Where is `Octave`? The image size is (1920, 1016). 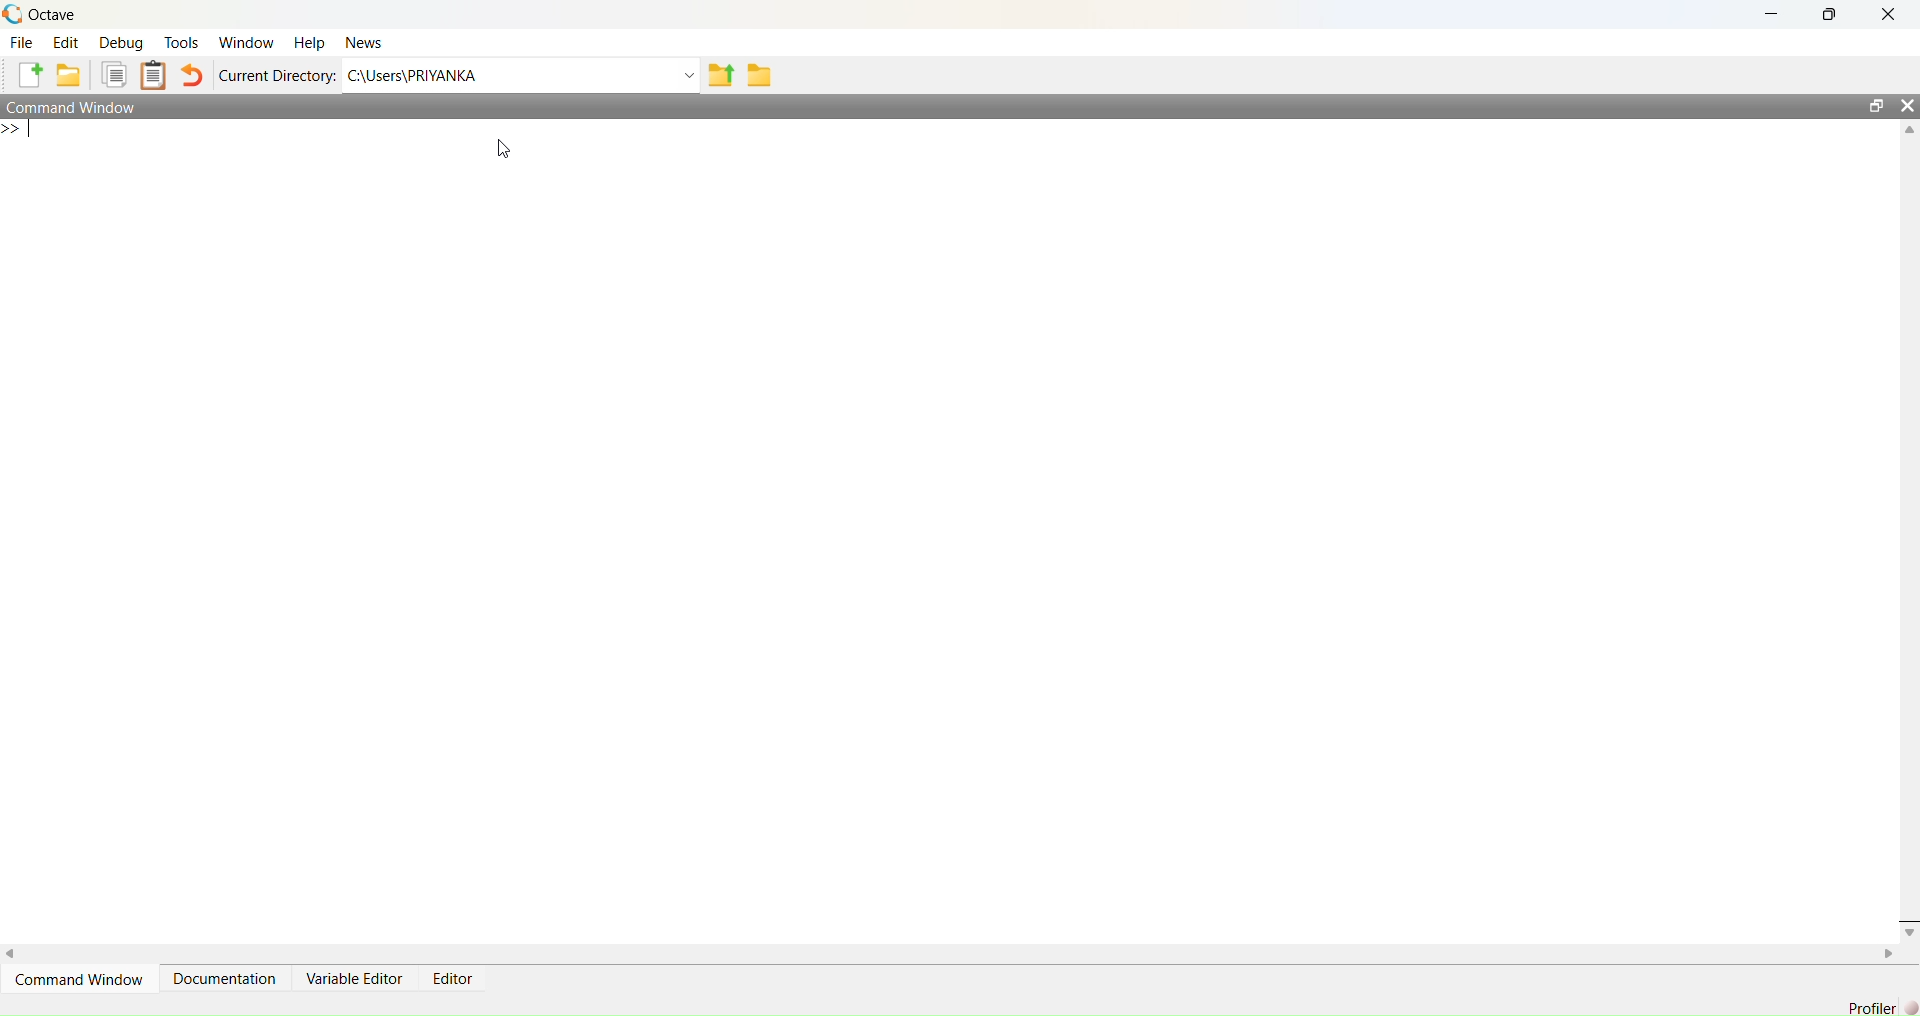
Octave is located at coordinates (48, 14).